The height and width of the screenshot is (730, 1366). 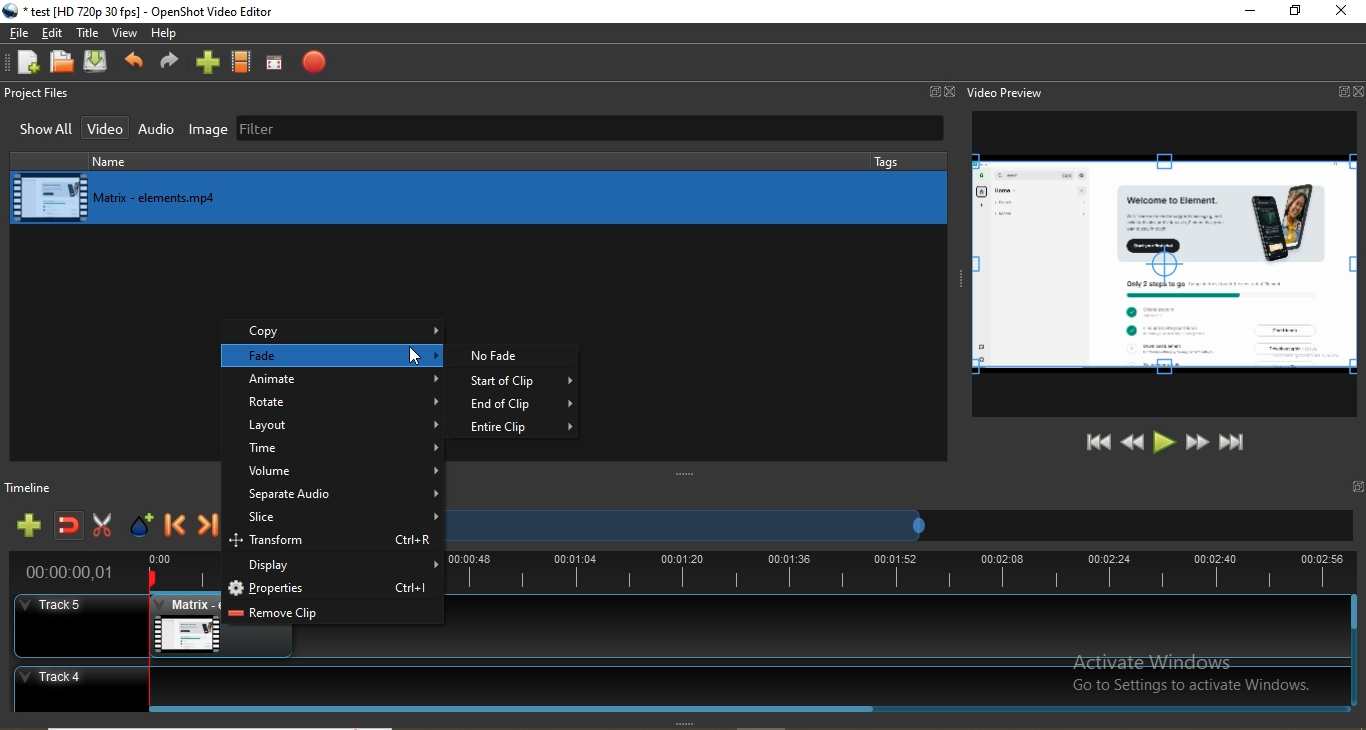 I want to click on tags, so click(x=890, y=161).